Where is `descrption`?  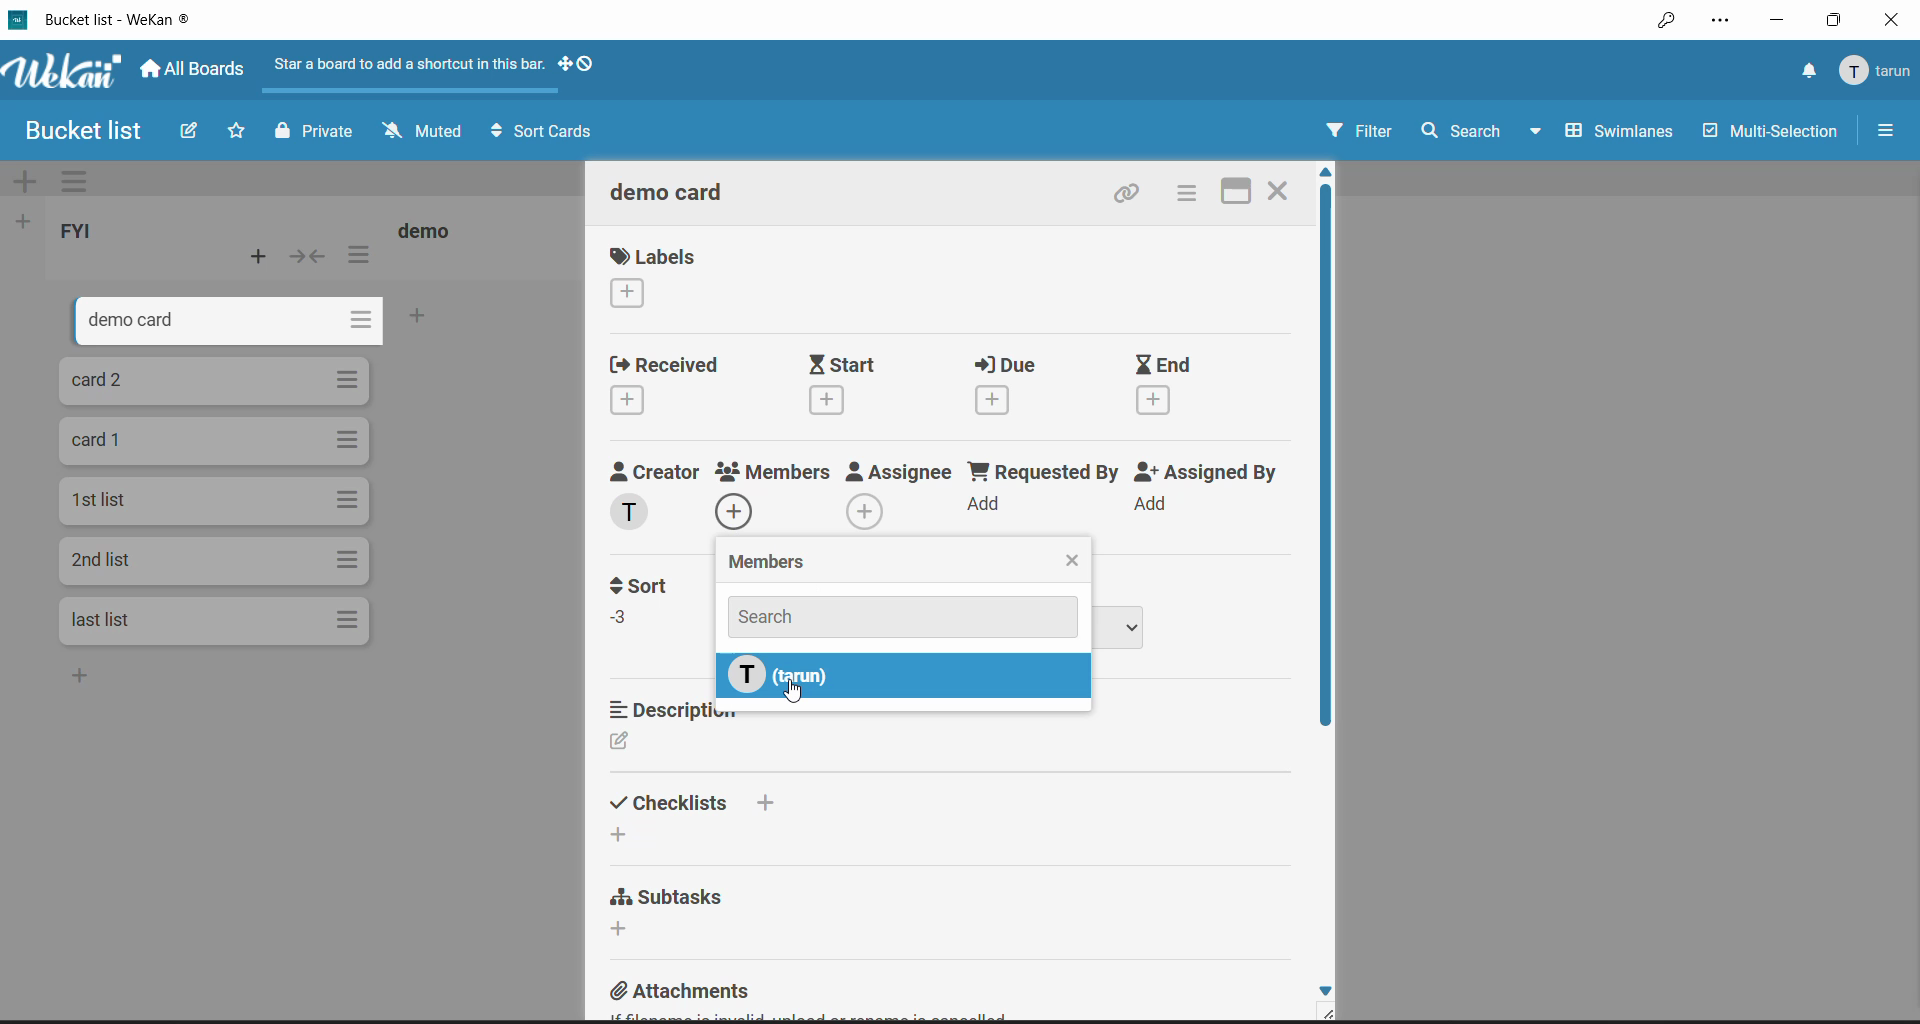 descrption is located at coordinates (688, 711).